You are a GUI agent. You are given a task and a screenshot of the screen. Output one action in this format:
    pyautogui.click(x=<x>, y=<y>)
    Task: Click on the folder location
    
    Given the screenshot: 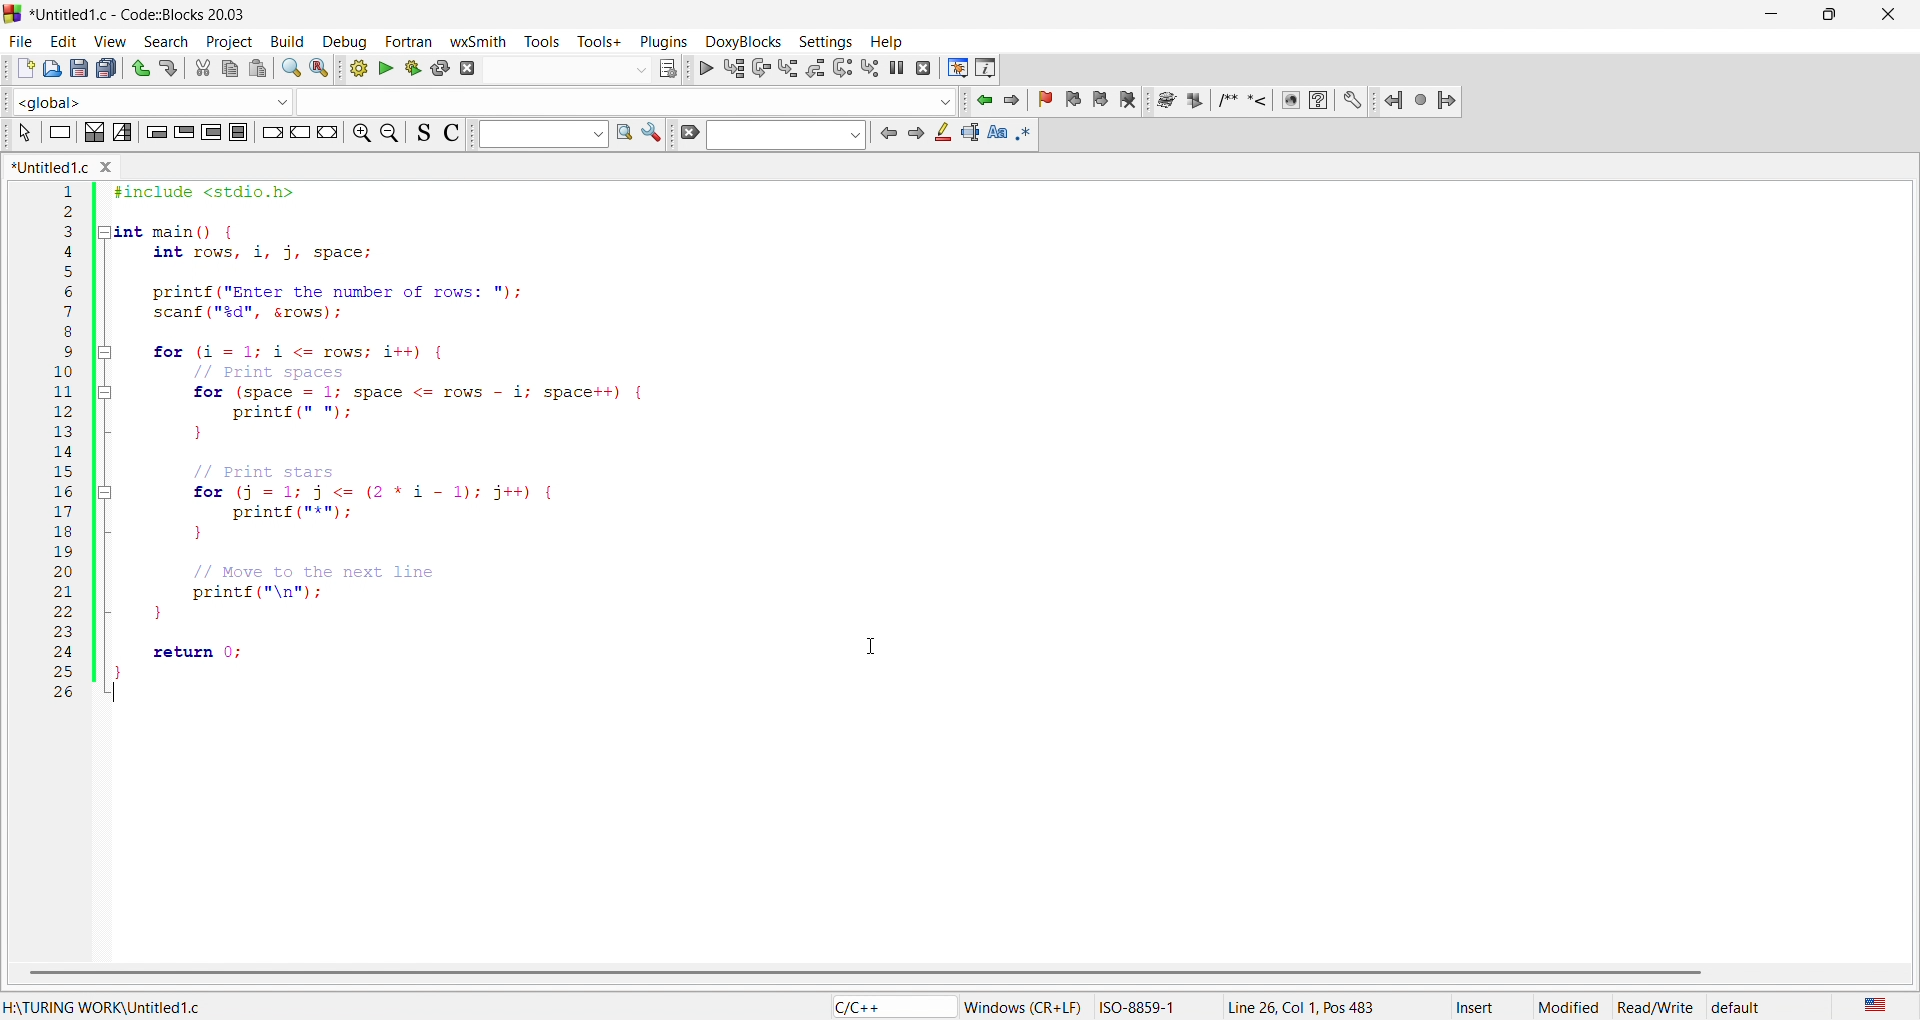 What is the action you would take?
    pyautogui.click(x=114, y=1005)
    